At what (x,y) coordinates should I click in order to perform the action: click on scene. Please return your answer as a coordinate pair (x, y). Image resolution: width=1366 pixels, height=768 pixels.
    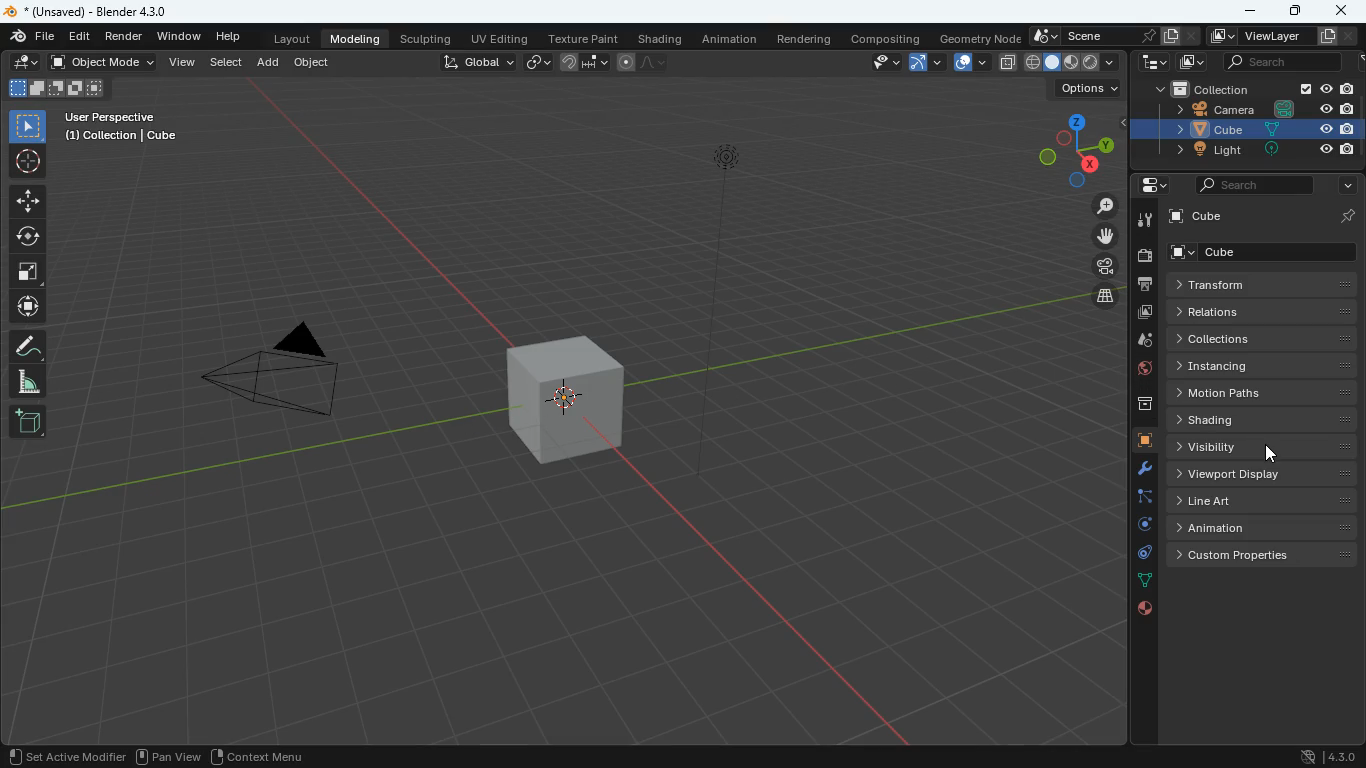
    Looking at the image, I should click on (1094, 36).